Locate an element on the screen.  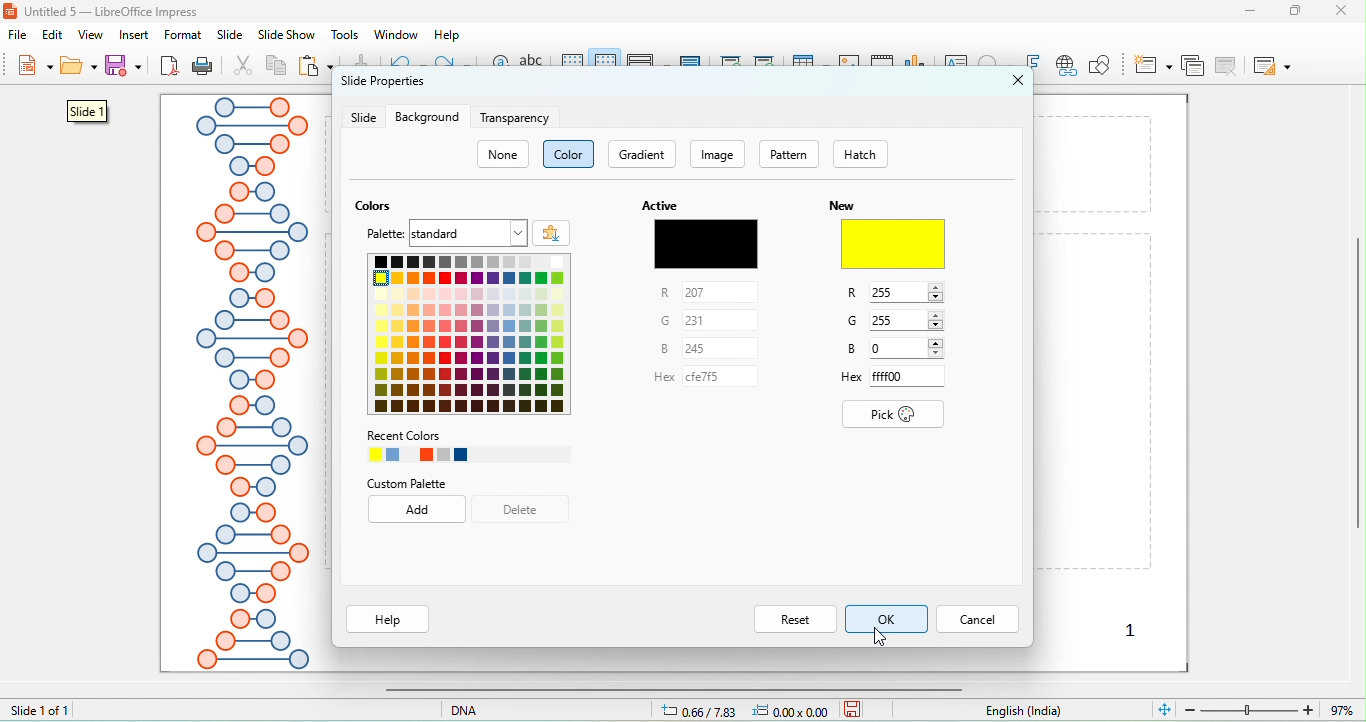
paste is located at coordinates (317, 67).